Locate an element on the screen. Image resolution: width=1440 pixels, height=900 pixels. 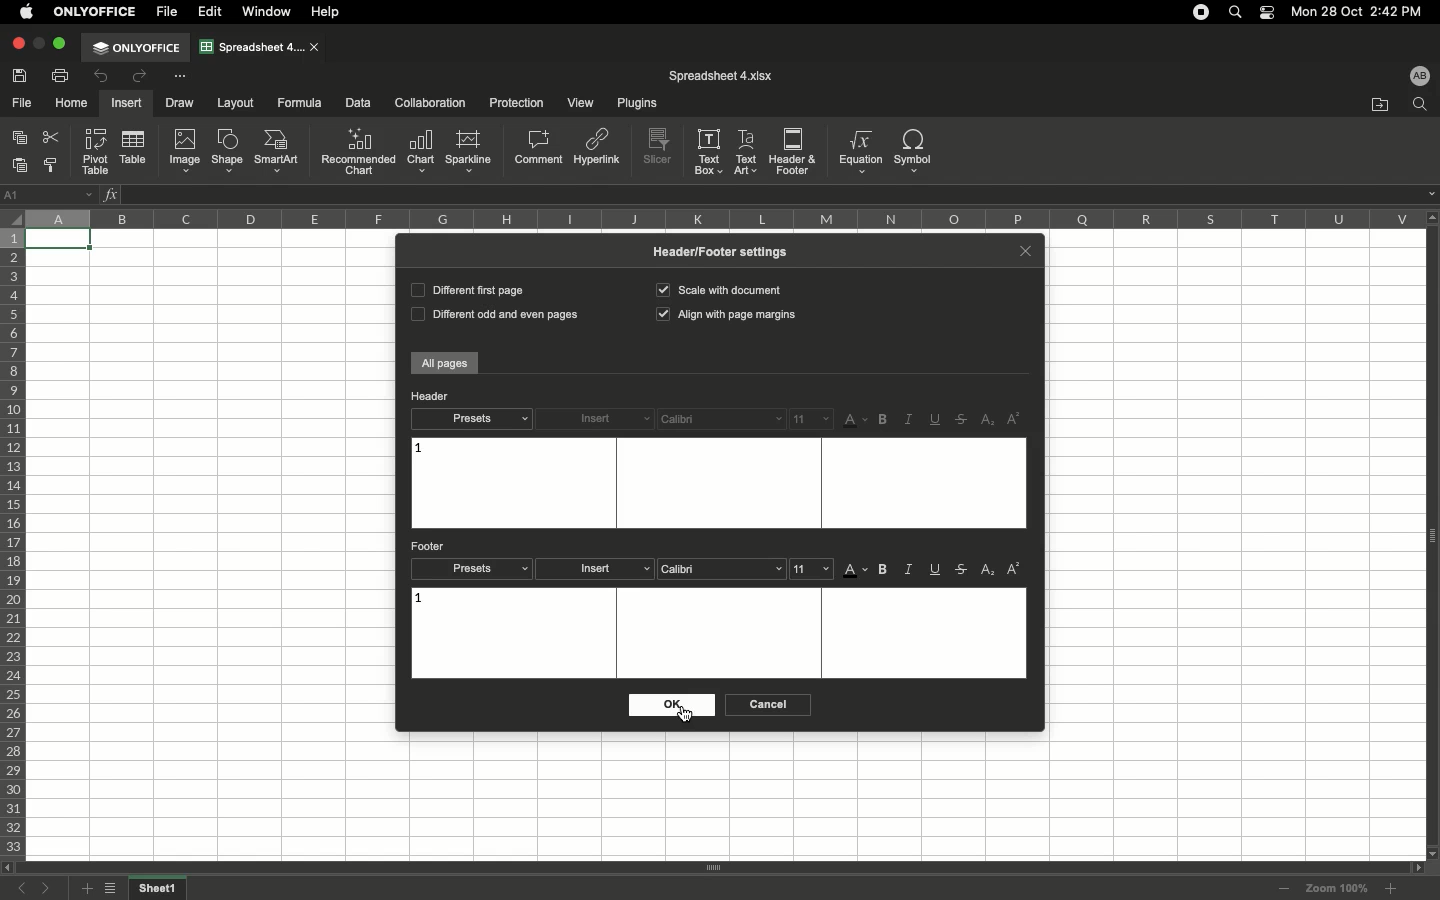
Strikethrough is located at coordinates (962, 570).